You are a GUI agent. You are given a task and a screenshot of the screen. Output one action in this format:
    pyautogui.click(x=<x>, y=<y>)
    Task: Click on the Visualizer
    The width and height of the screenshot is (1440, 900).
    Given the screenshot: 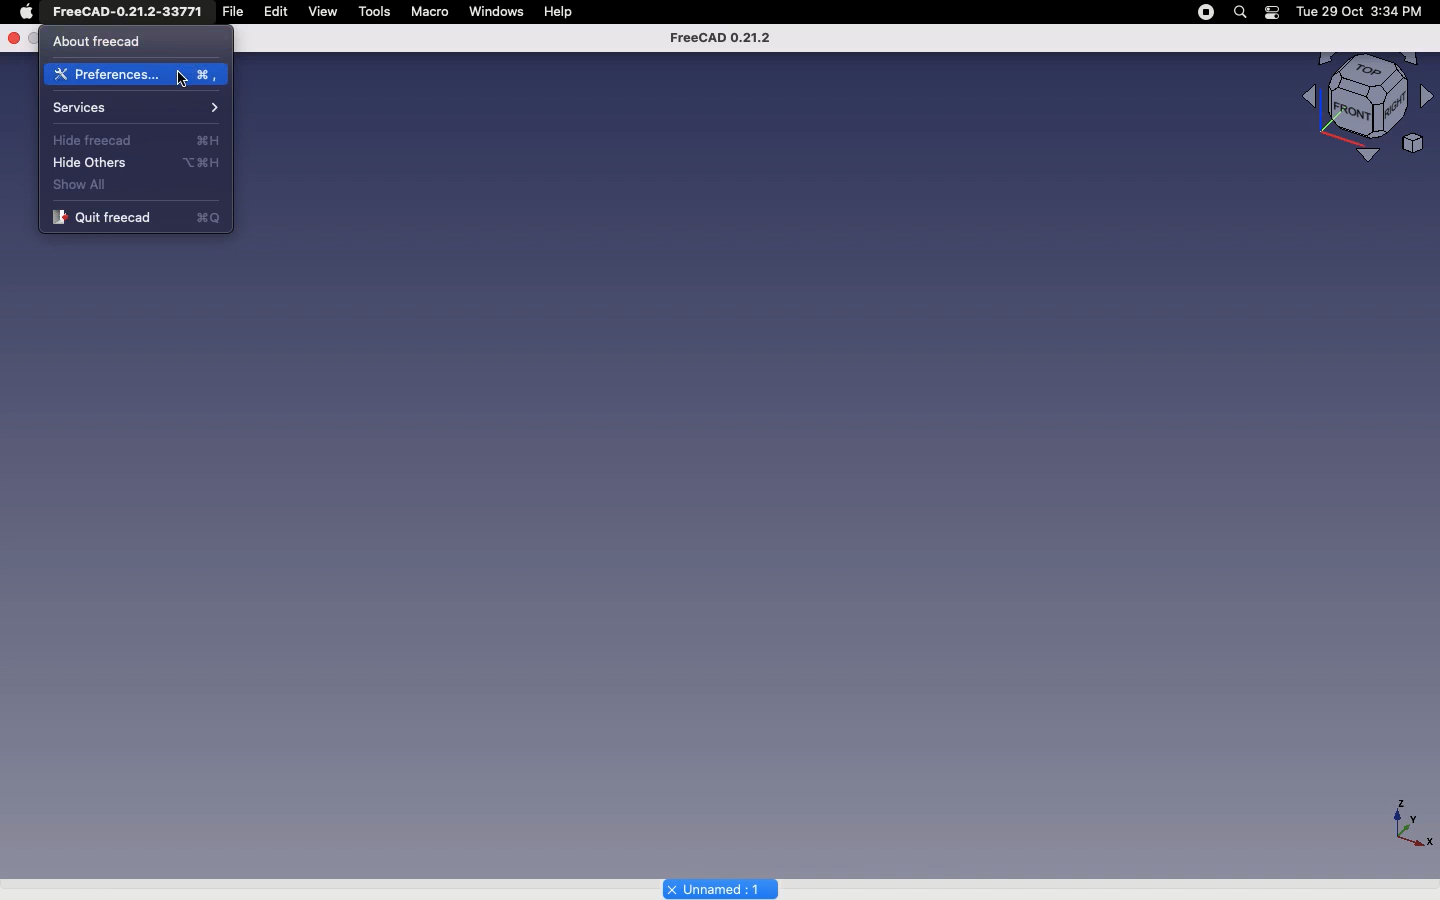 What is the action you would take?
    pyautogui.click(x=1360, y=109)
    